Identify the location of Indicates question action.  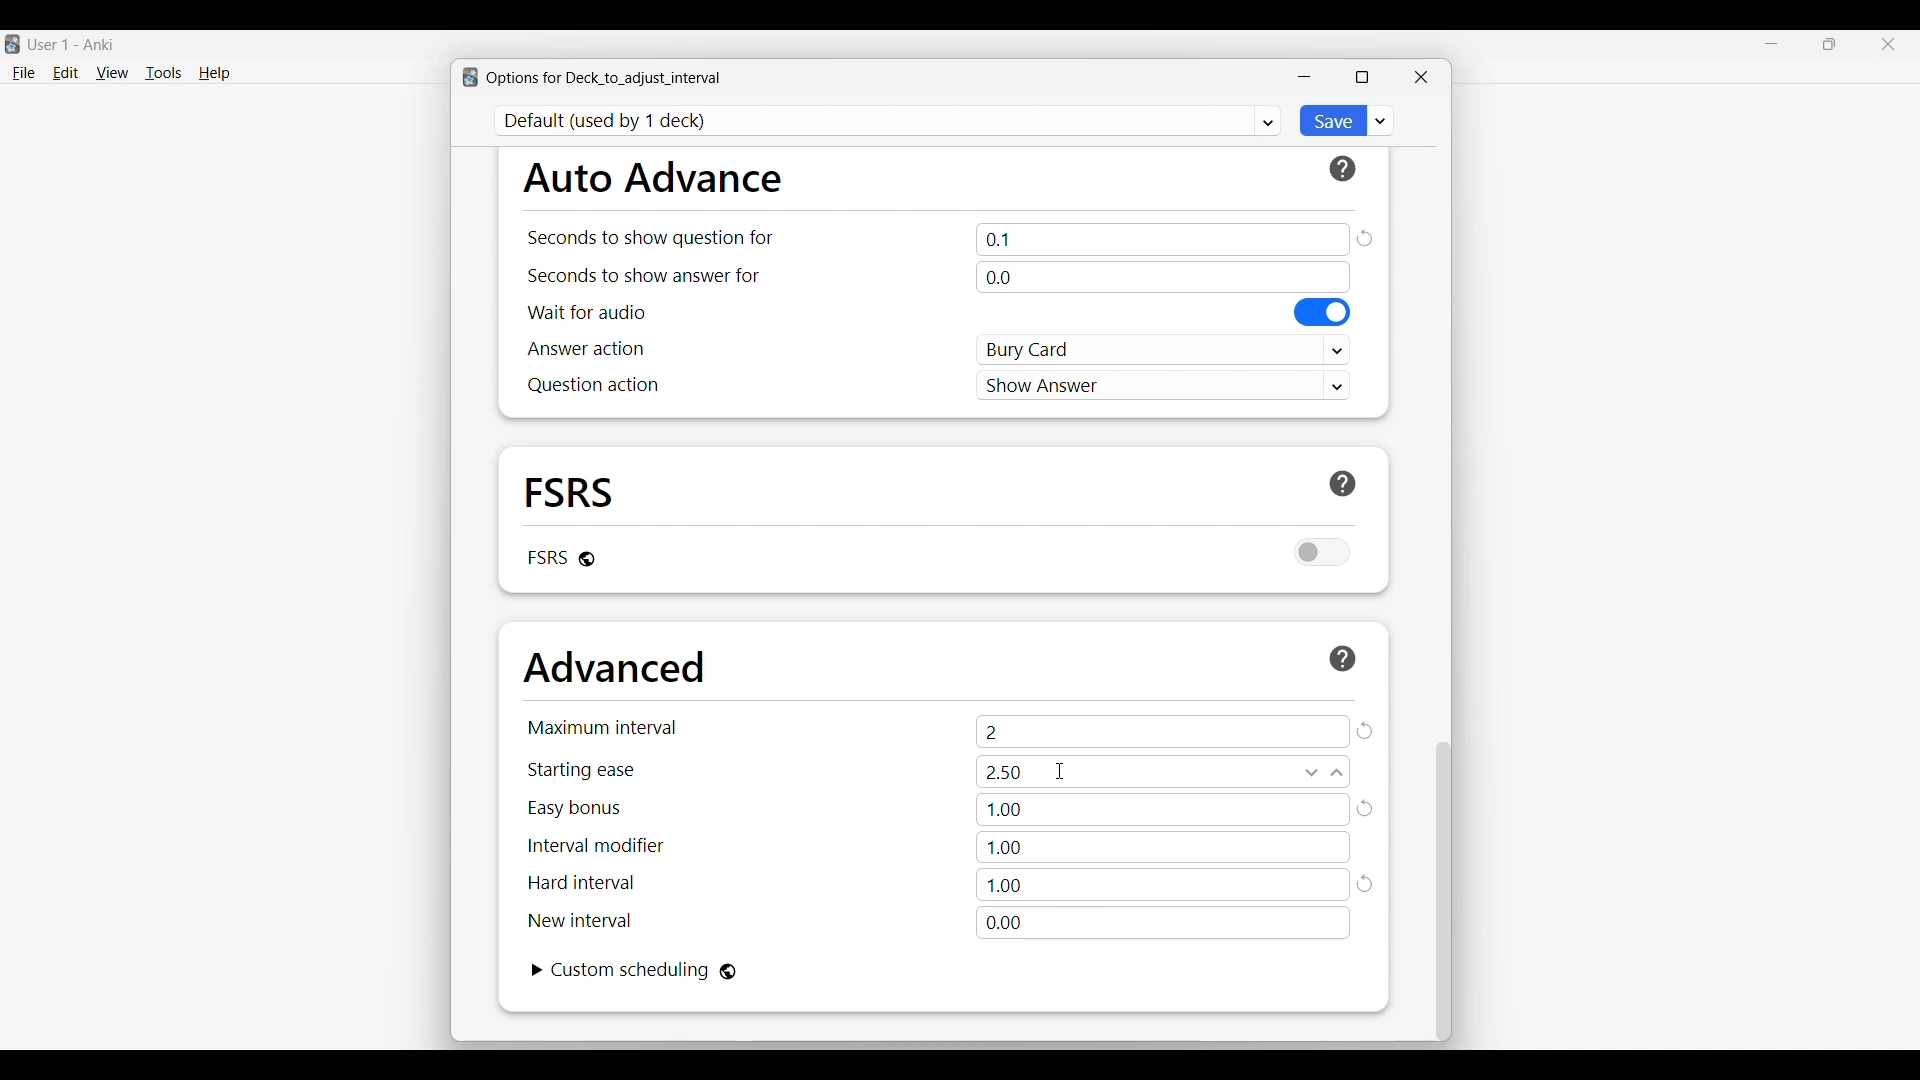
(593, 385).